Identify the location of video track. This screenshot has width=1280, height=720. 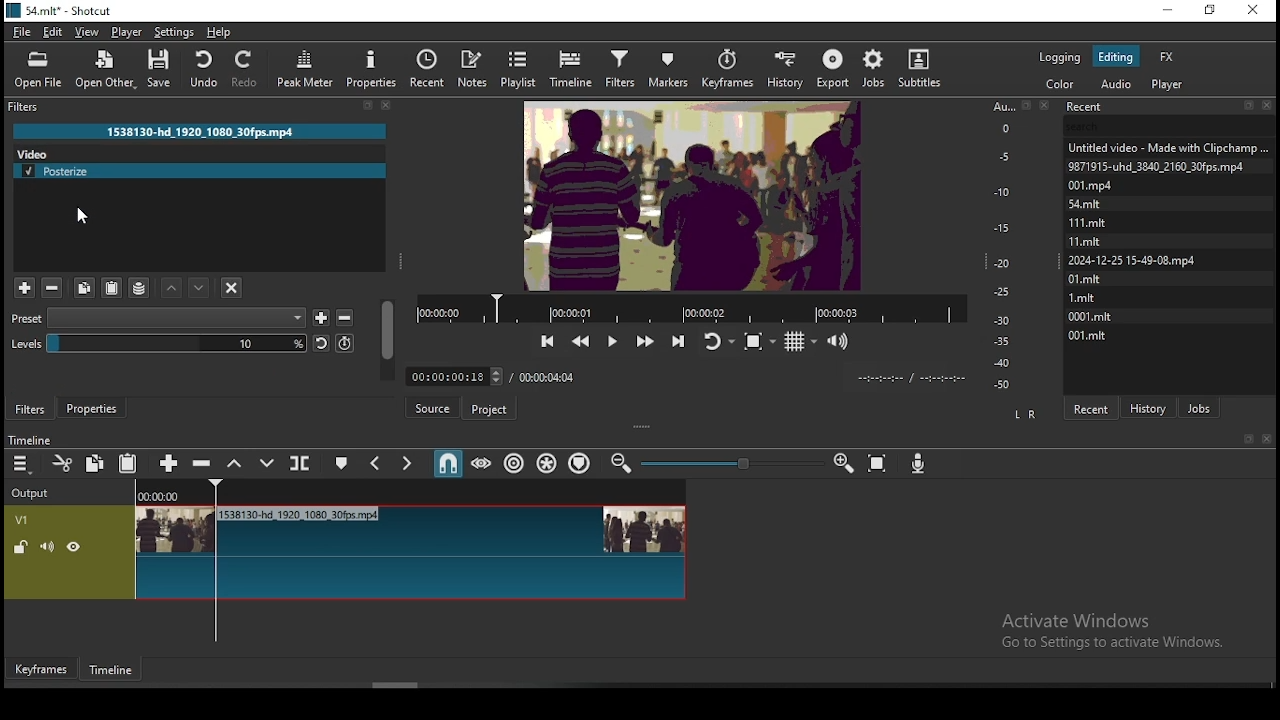
(347, 550).